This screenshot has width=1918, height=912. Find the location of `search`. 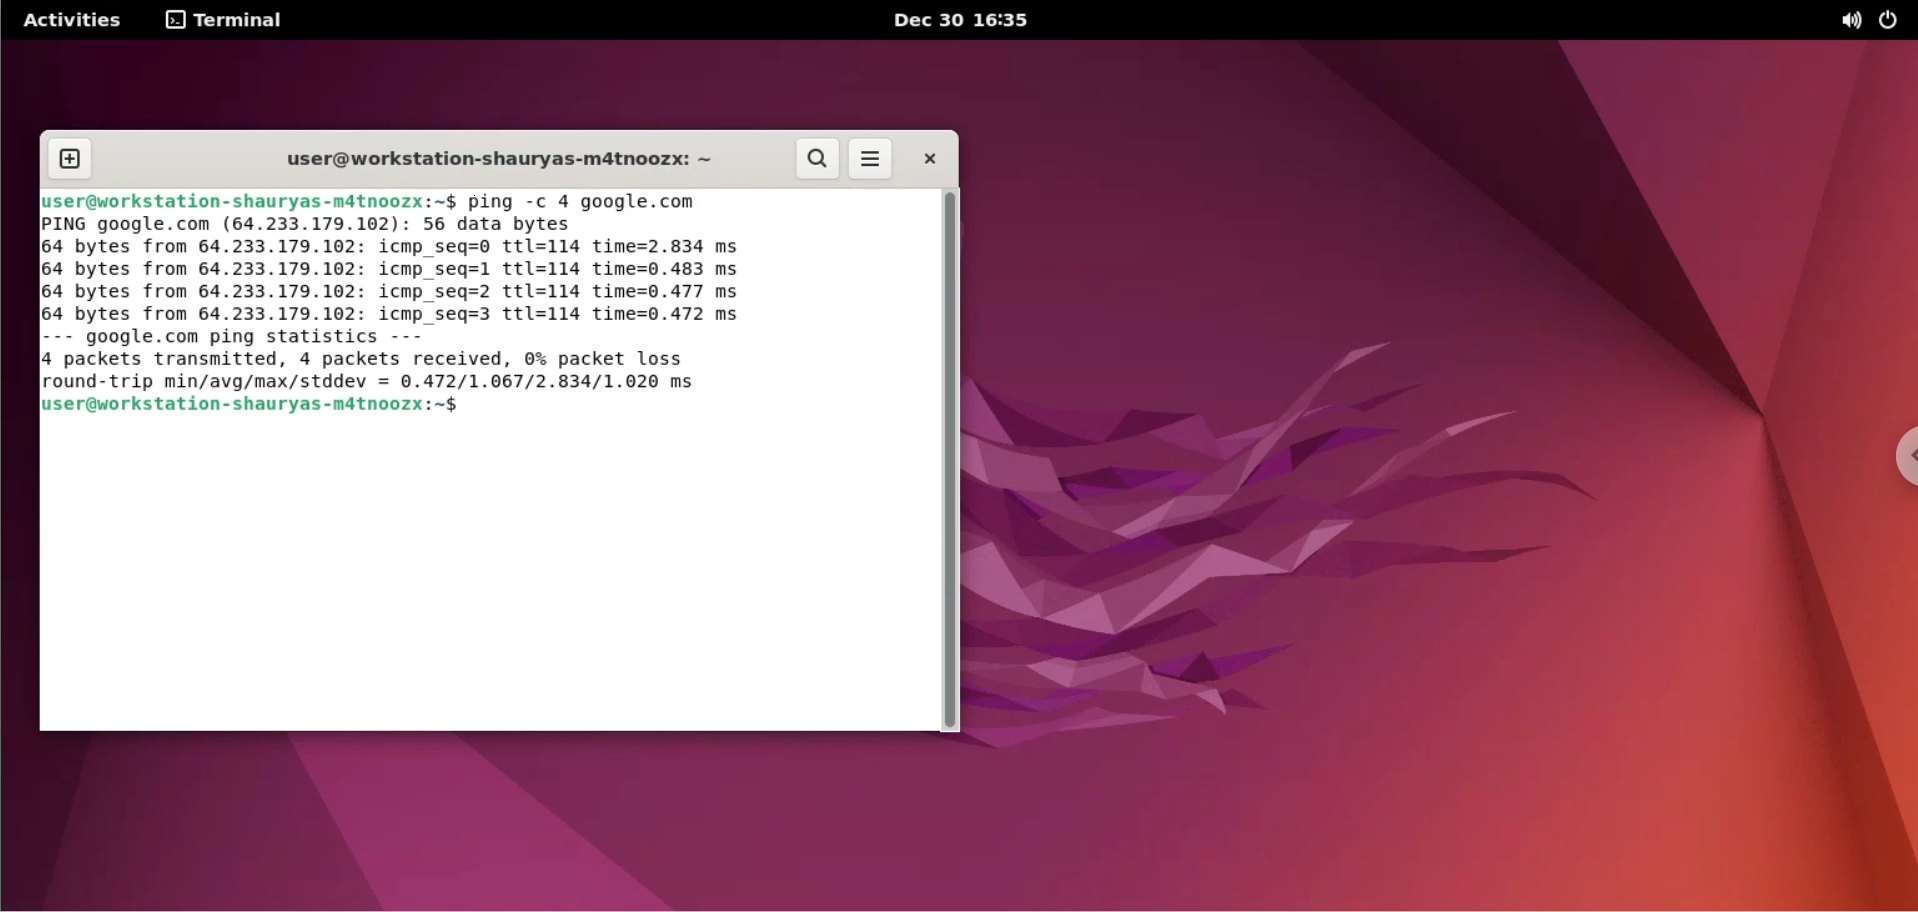

search is located at coordinates (817, 158).